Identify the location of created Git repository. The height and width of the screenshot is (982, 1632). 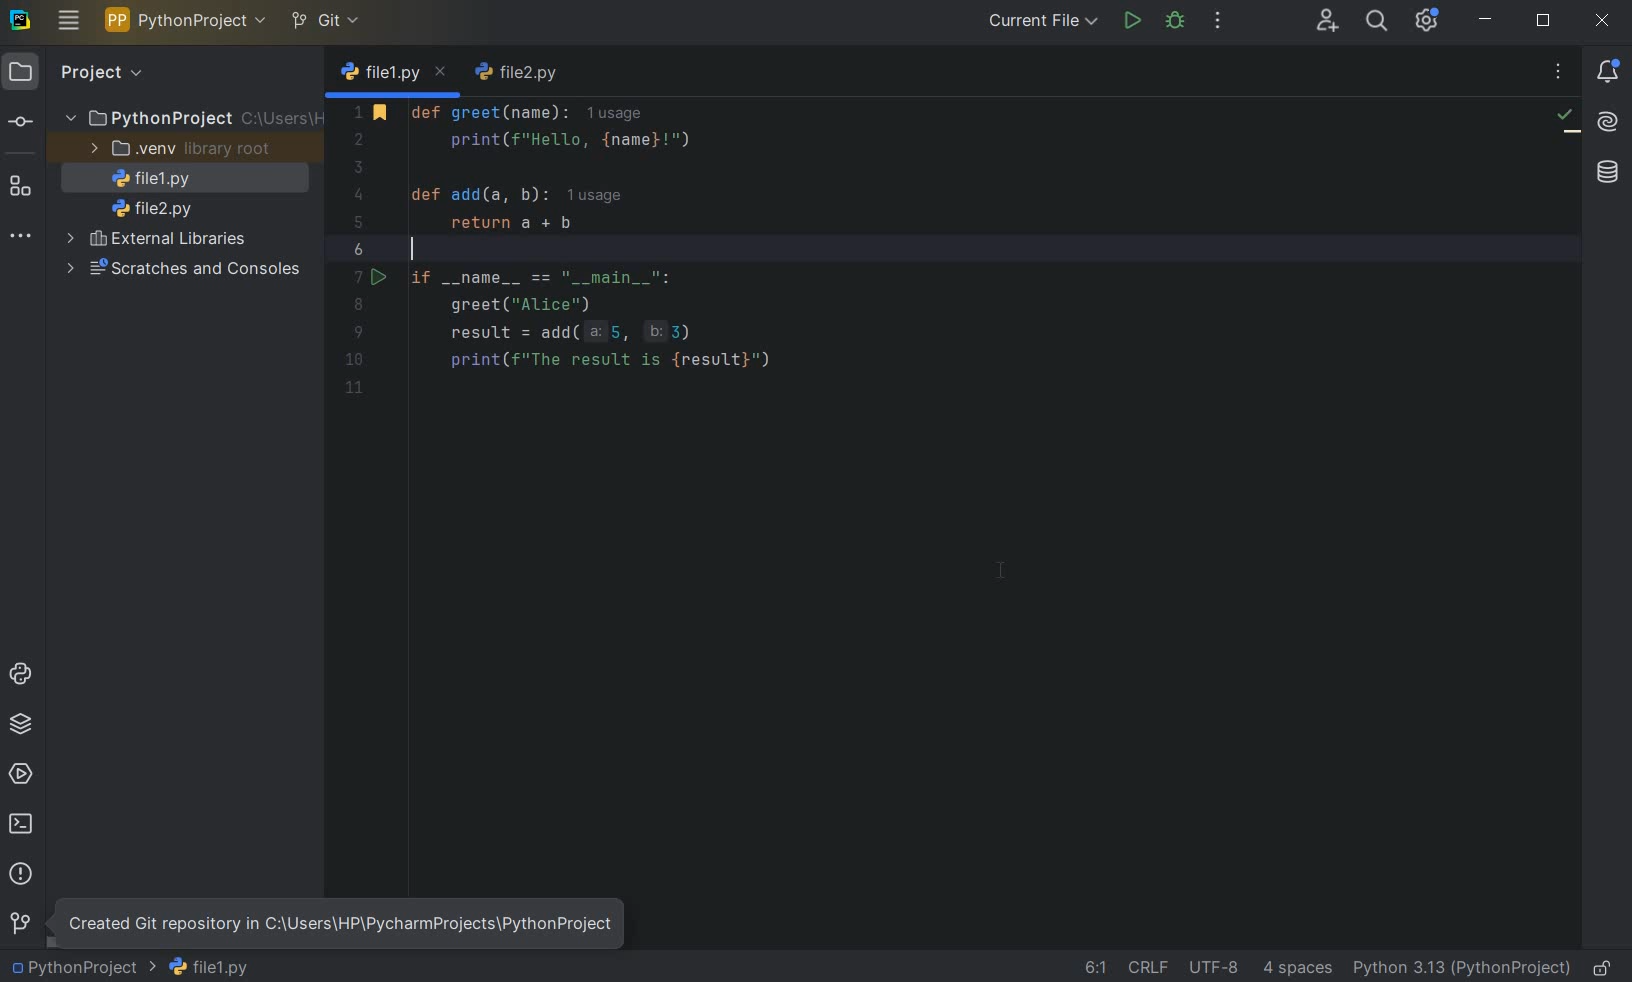
(339, 923).